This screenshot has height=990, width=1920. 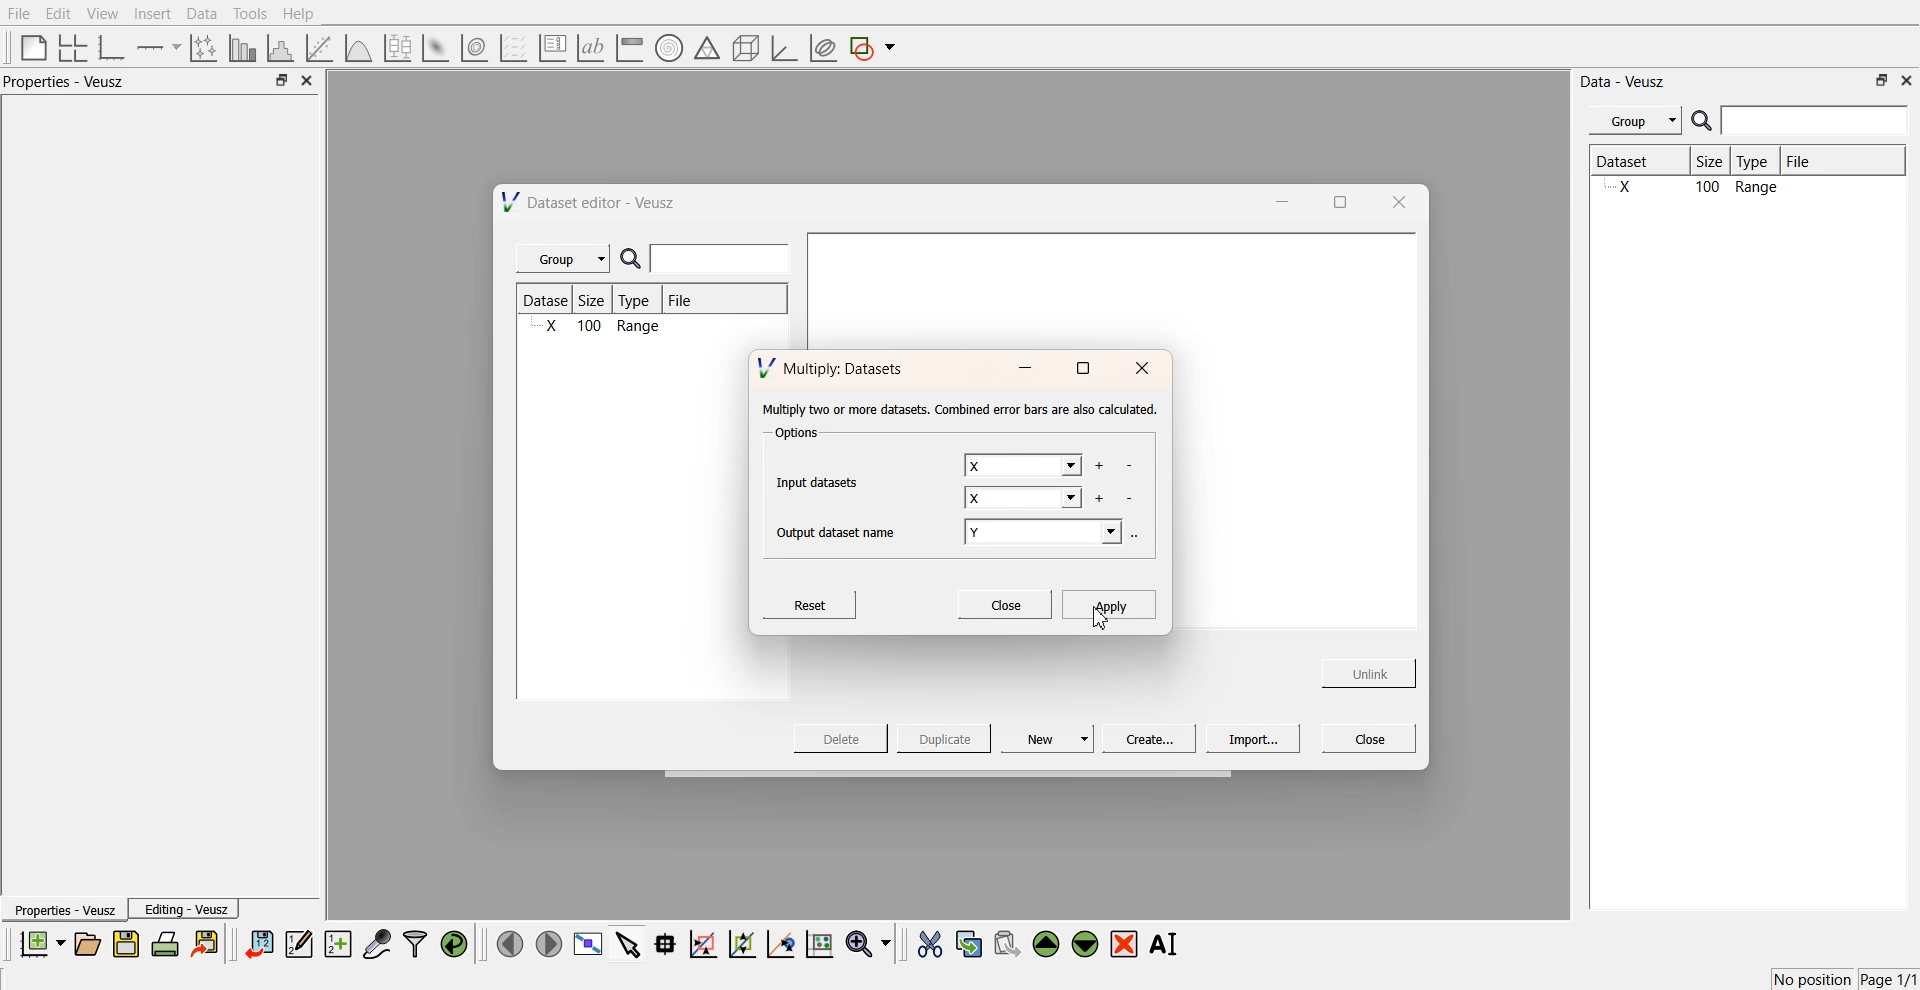 What do you see at coordinates (682, 303) in the screenshot?
I see `File` at bounding box center [682, 303].